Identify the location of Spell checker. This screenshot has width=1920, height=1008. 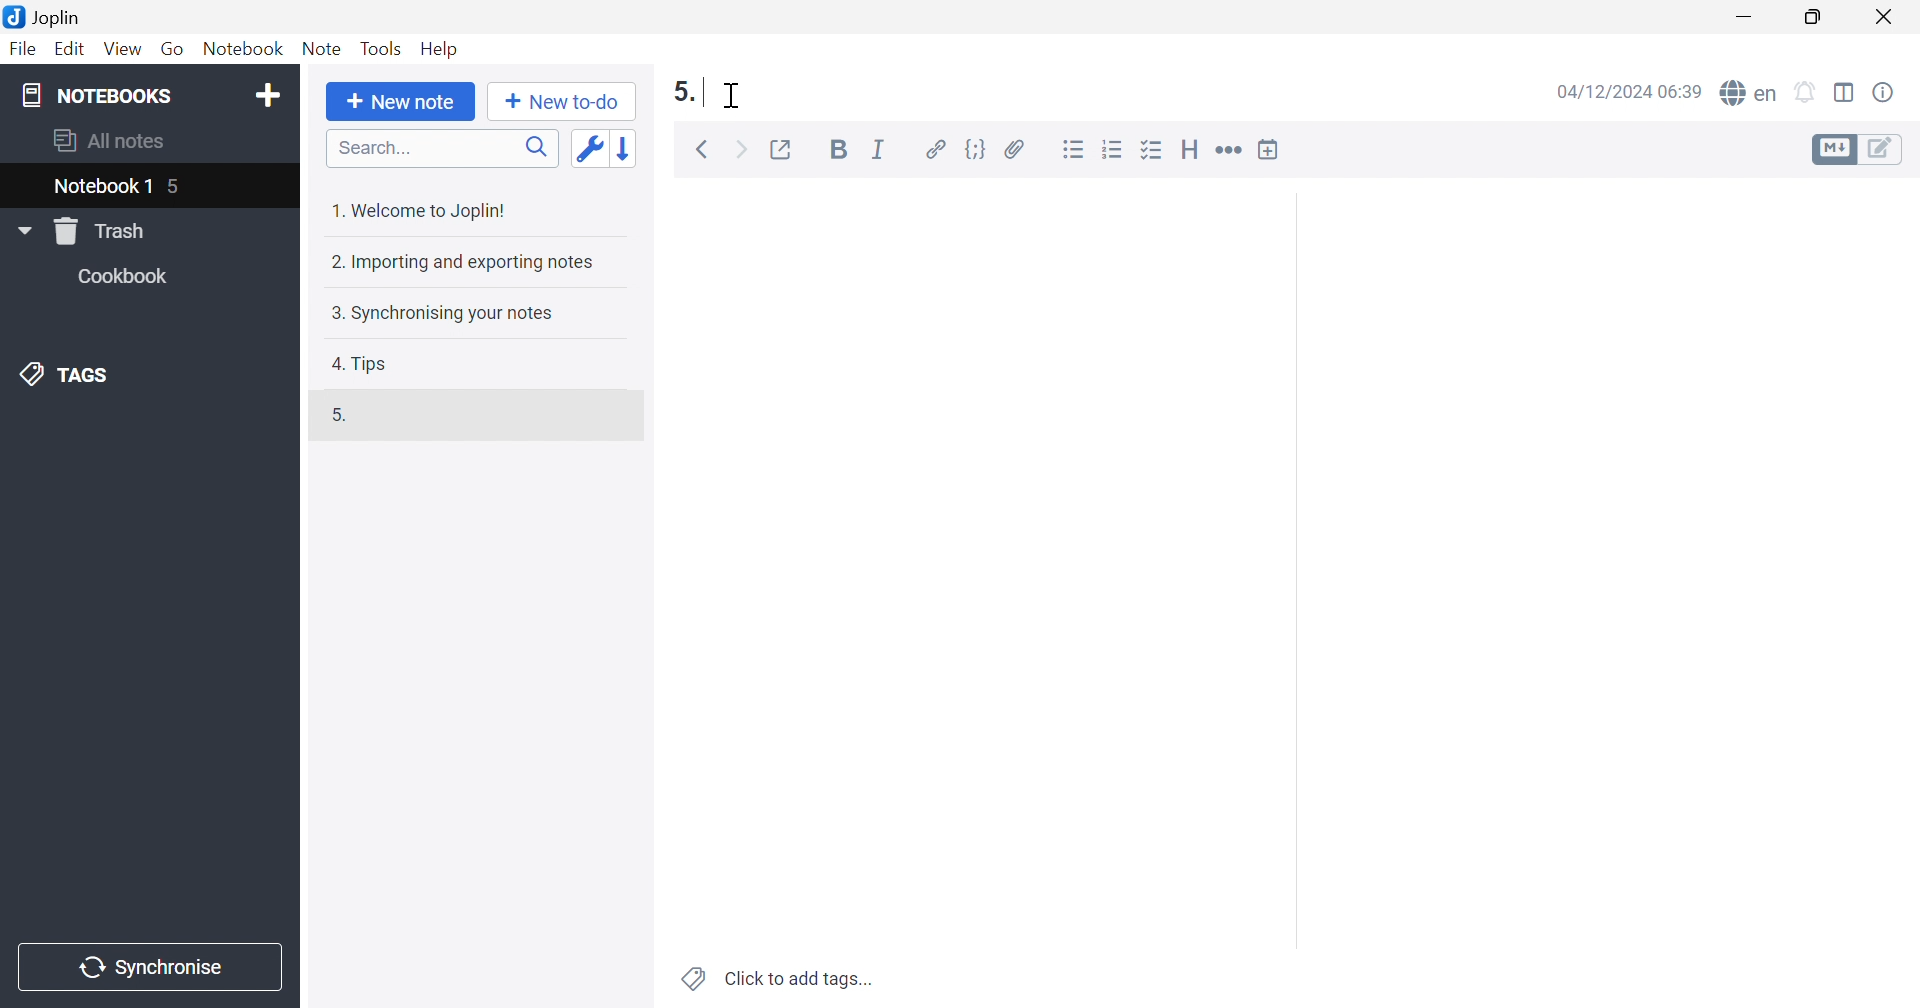
(1749, 92).